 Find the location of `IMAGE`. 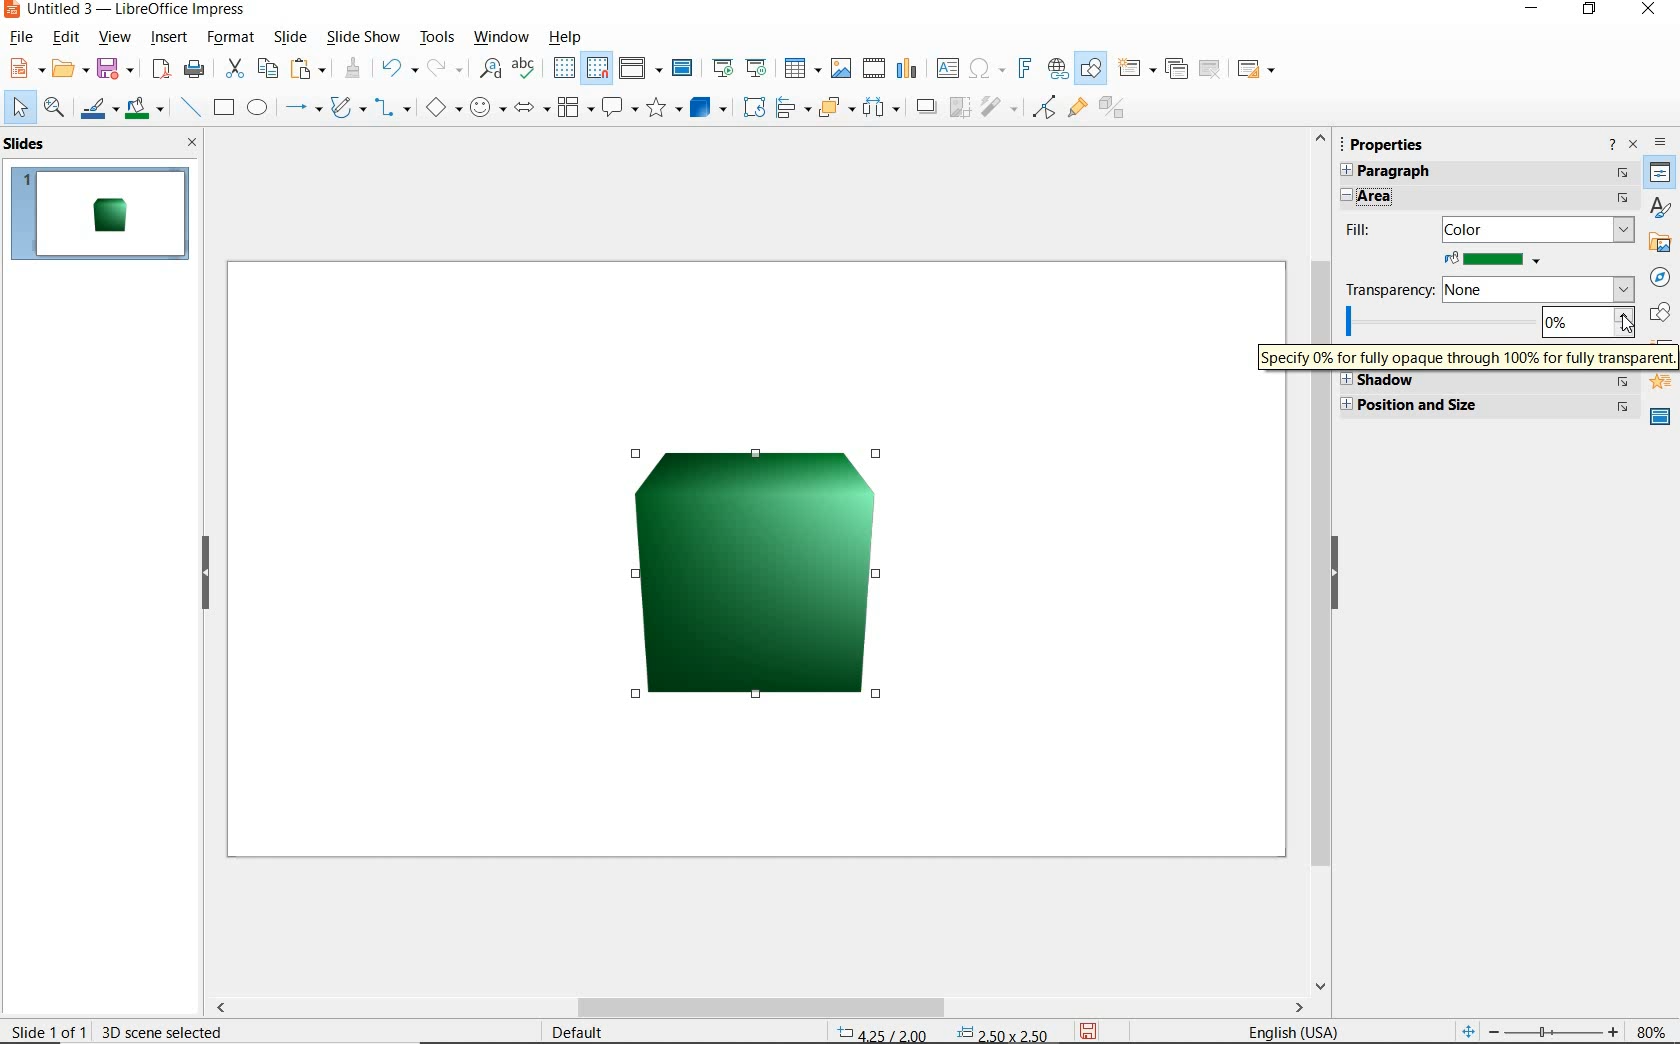

IMAGE is located at coordinates (753, 572).